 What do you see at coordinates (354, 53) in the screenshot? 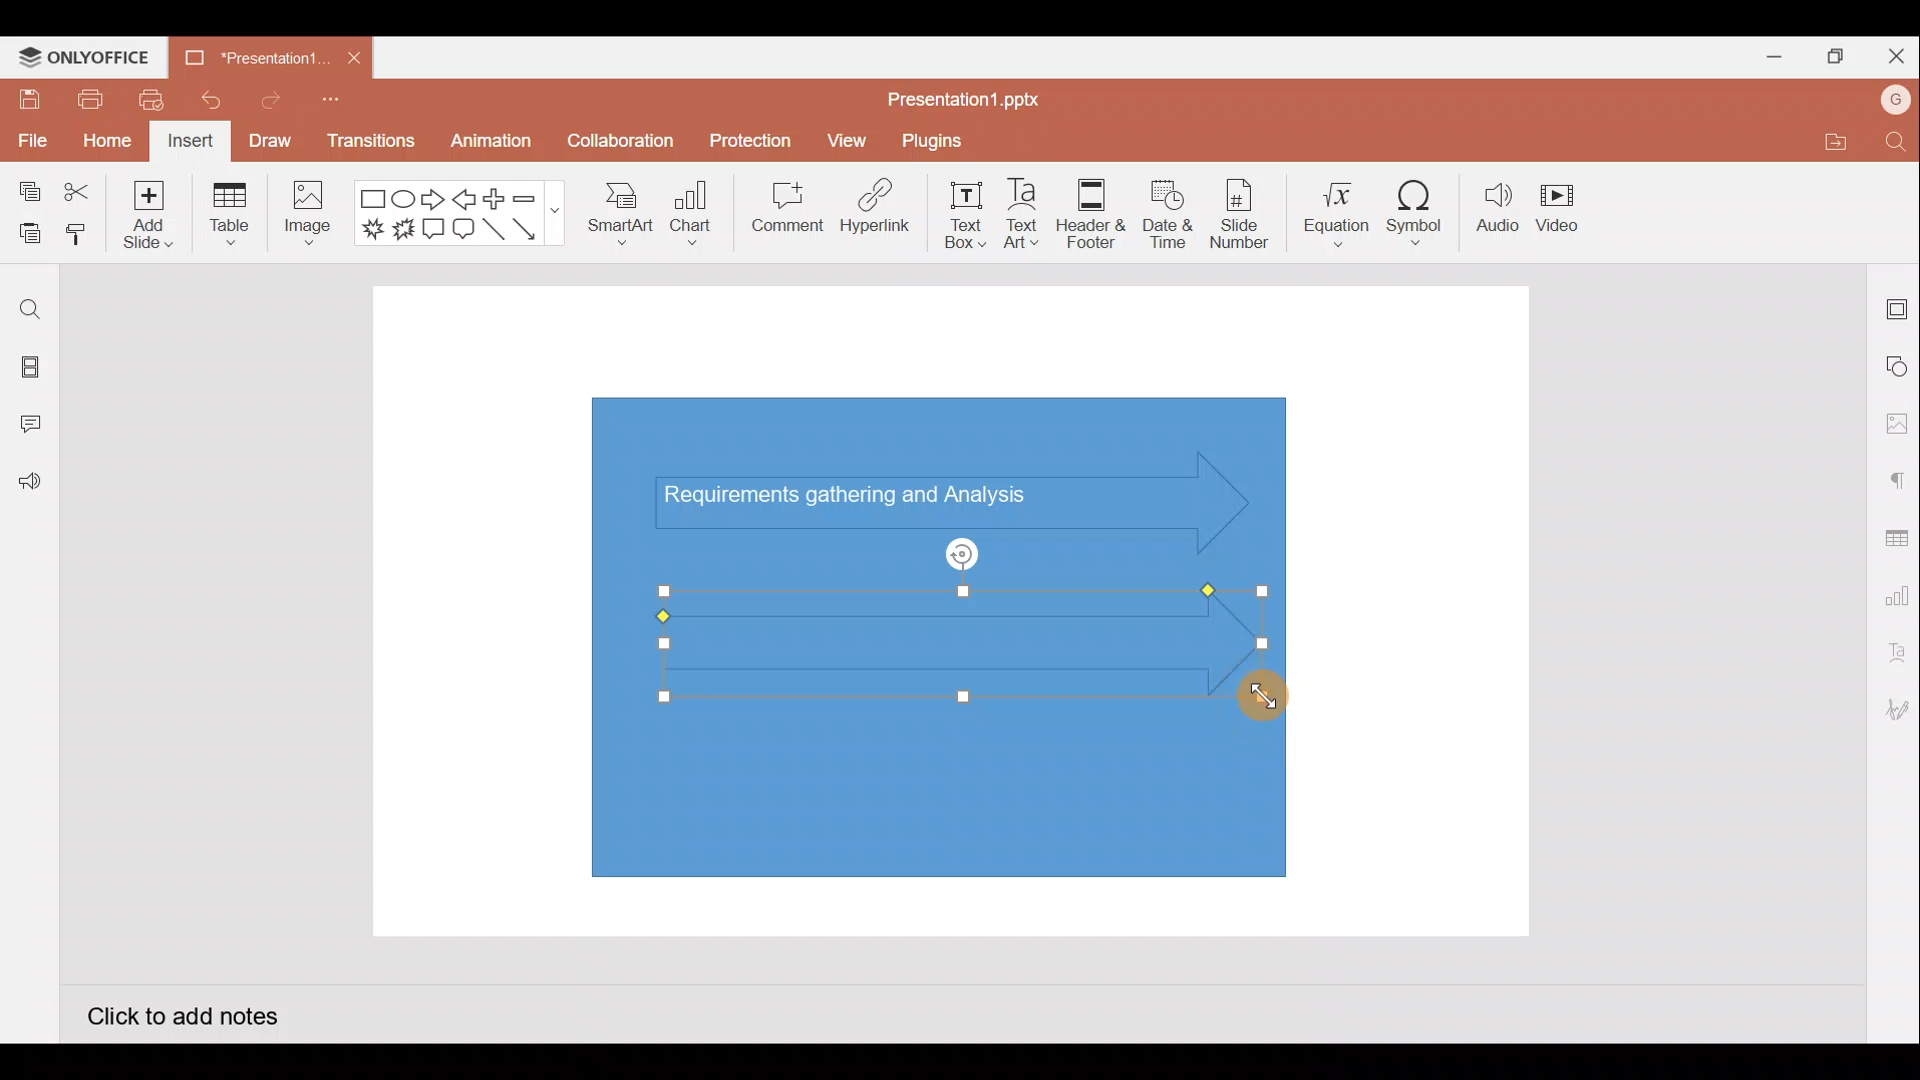
I see `Close document` at bounding box center [354, 53].